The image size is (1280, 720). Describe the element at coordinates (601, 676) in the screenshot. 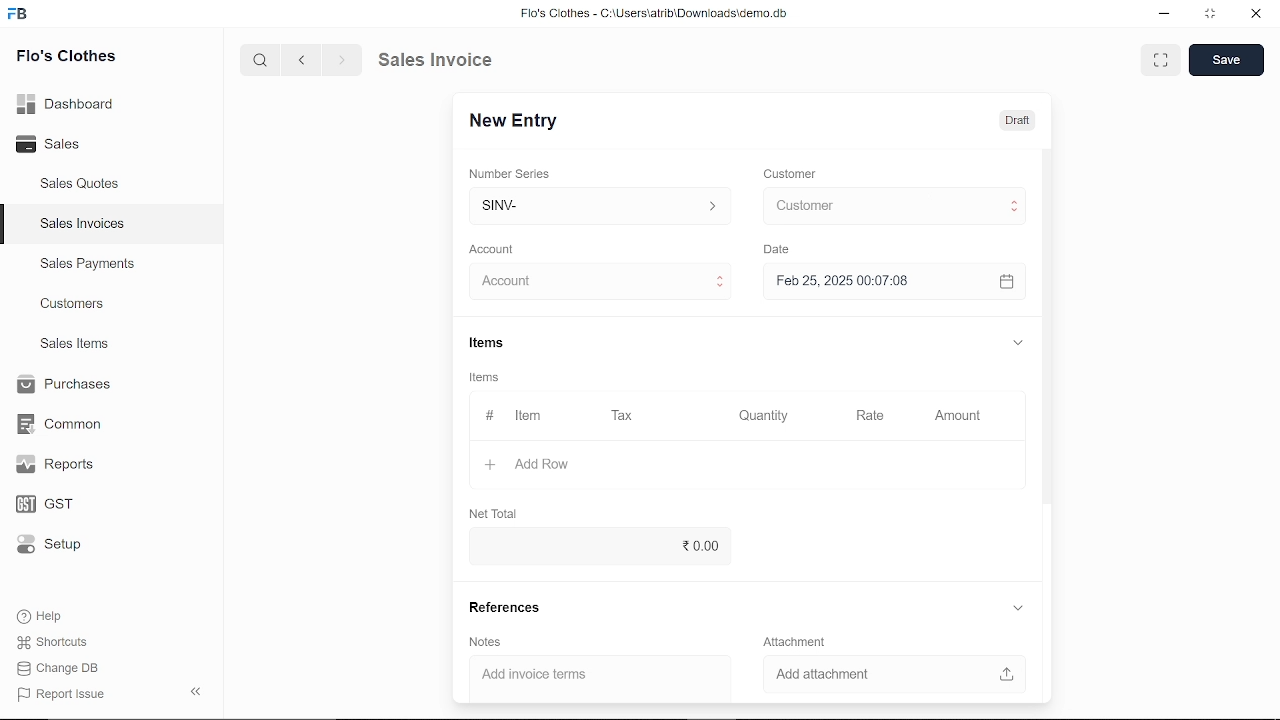

I see `Add invoice terms` at that location.